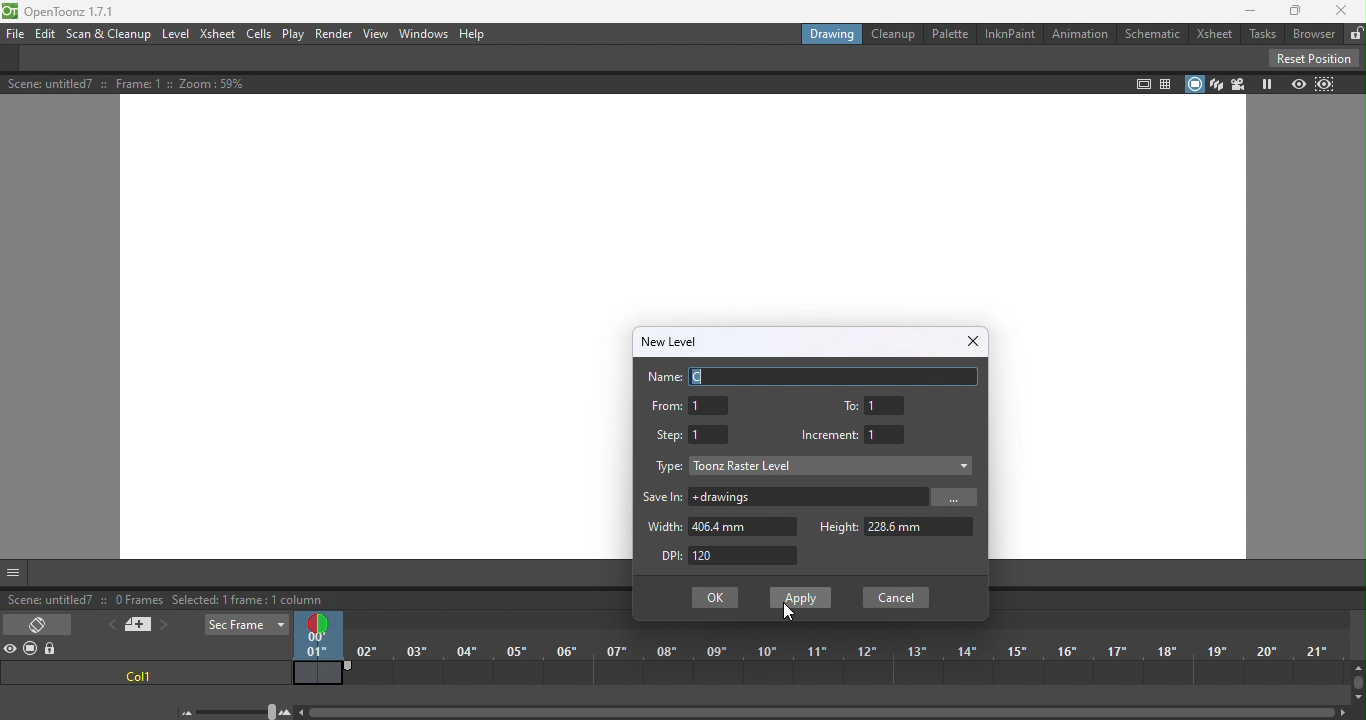  What do you see at coordinates (11, 12) in the screenshot?
I see `logo` at bounding box center [11, 12].